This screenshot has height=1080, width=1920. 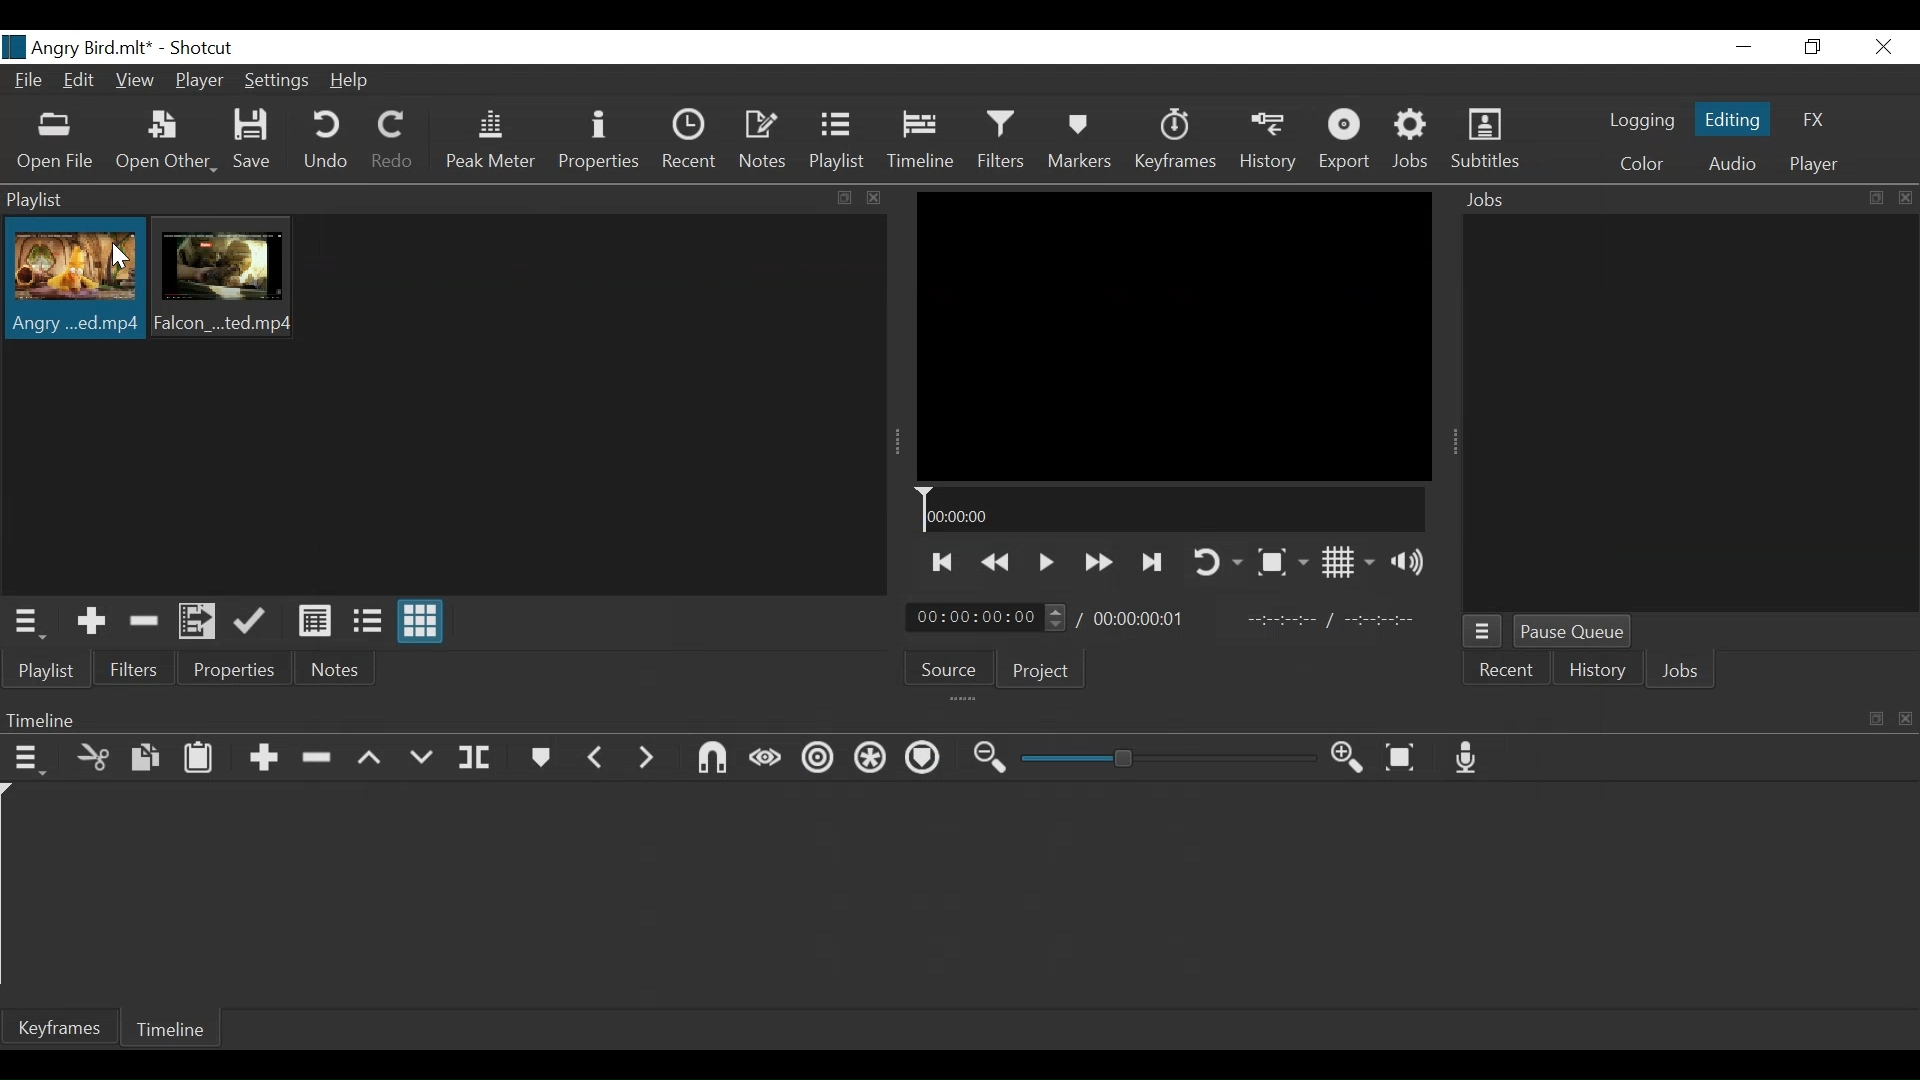 What do you see at coordinates (1174, 336) in the screenshot?
I see `Media Viewer` at bounding box center [1174, 336].